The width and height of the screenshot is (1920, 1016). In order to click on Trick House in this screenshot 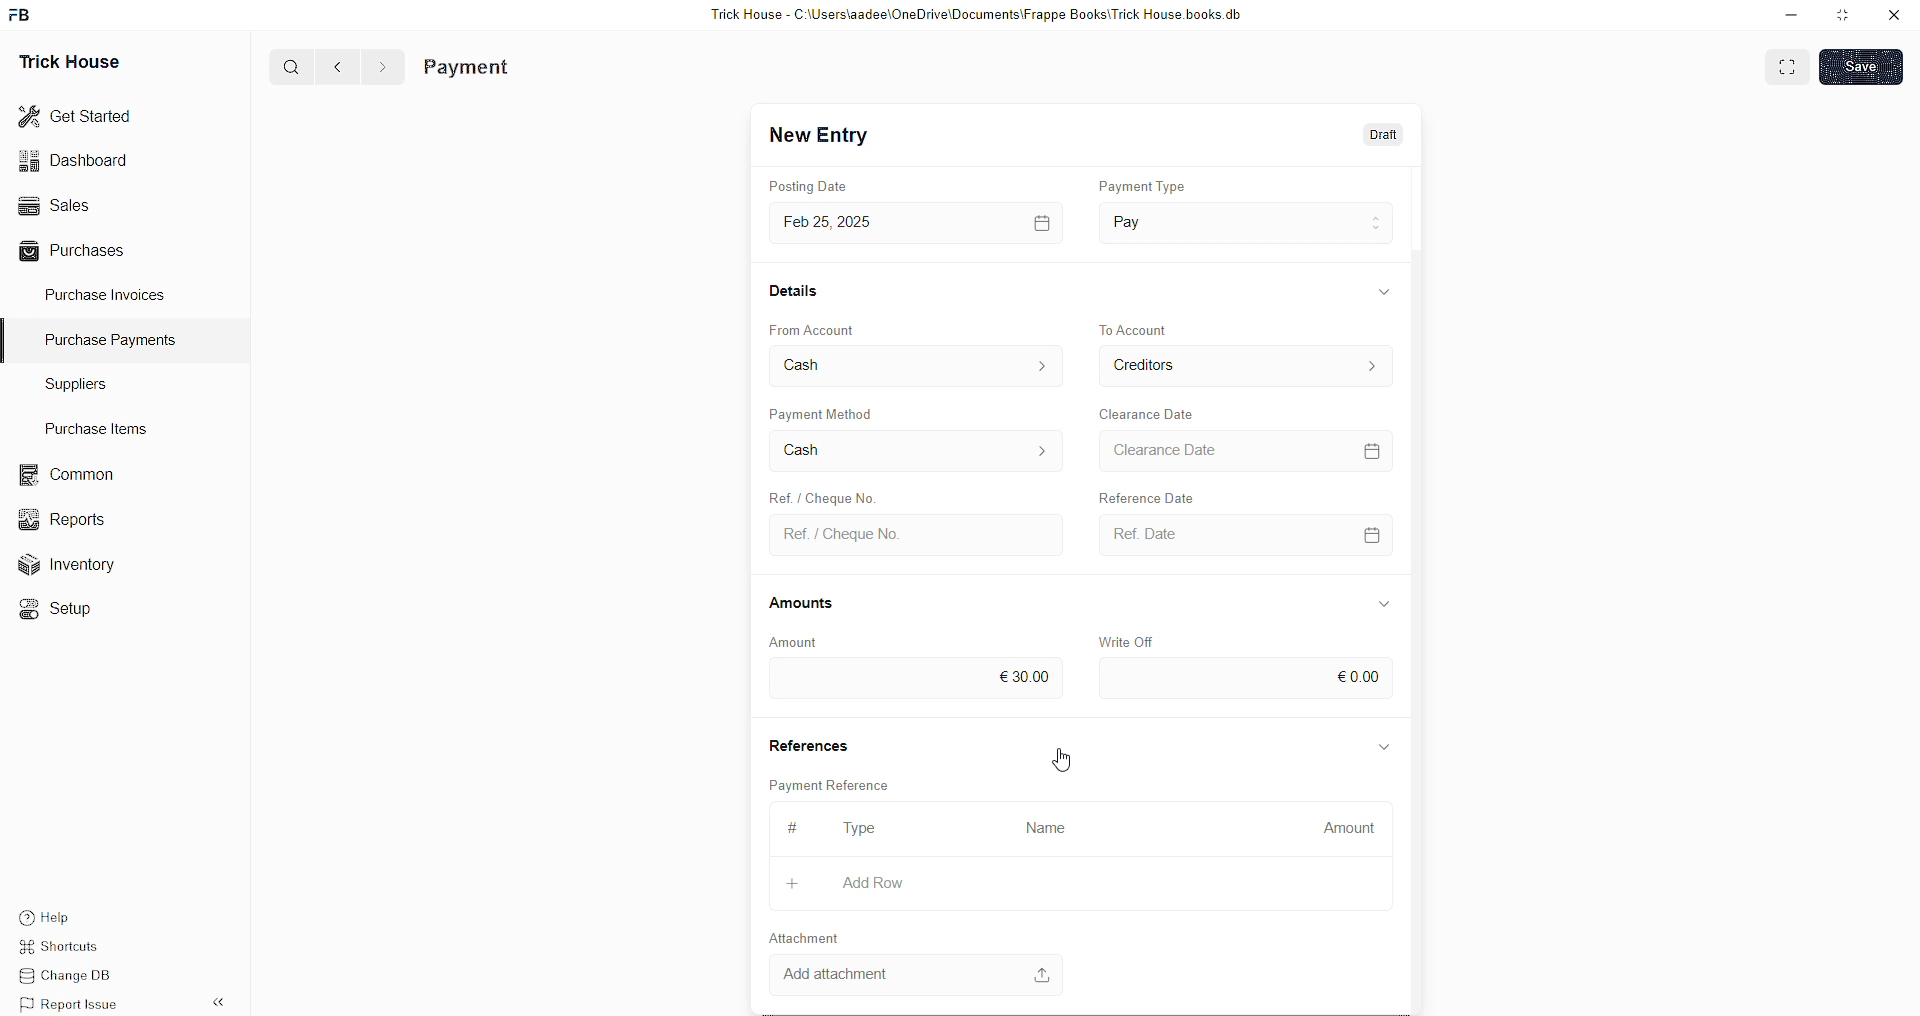, I will do `click(63, 60)`.